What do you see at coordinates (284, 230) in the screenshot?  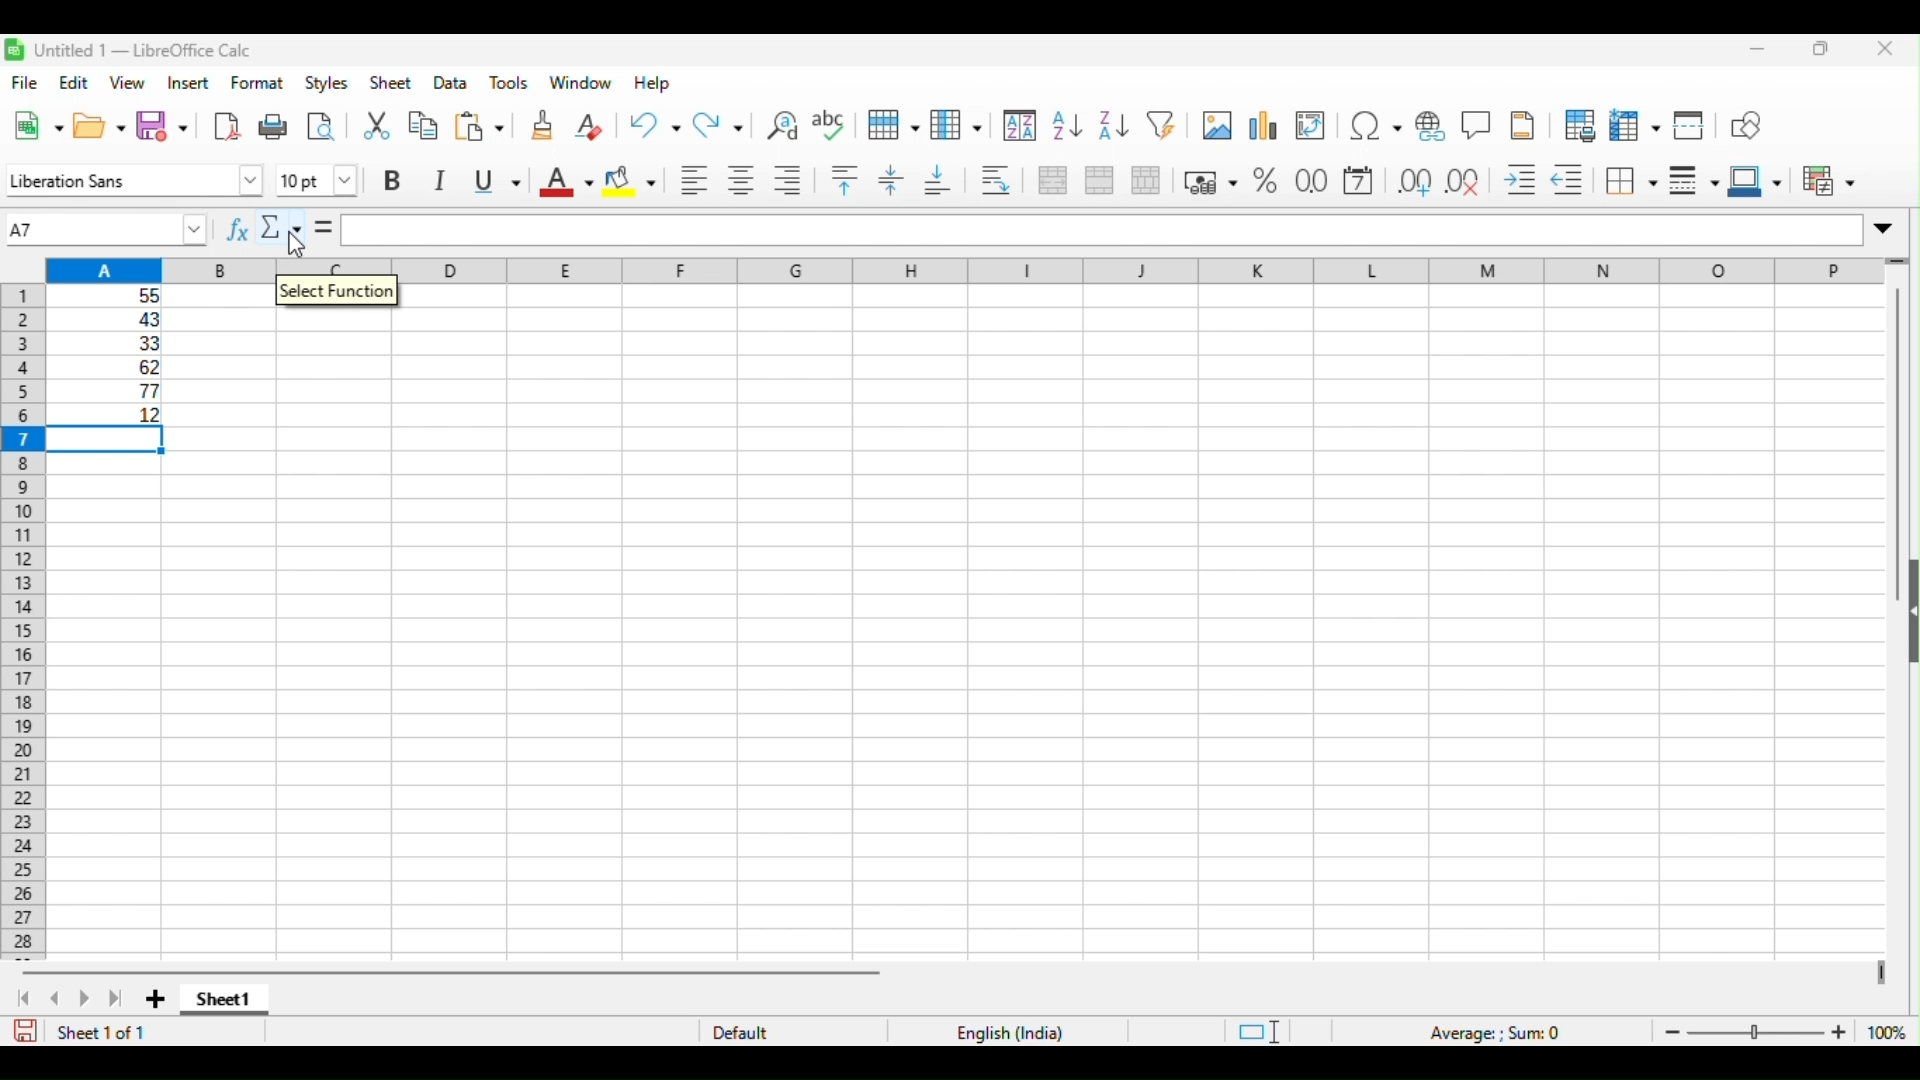 I see `select function` at bounding box center [284, 230].